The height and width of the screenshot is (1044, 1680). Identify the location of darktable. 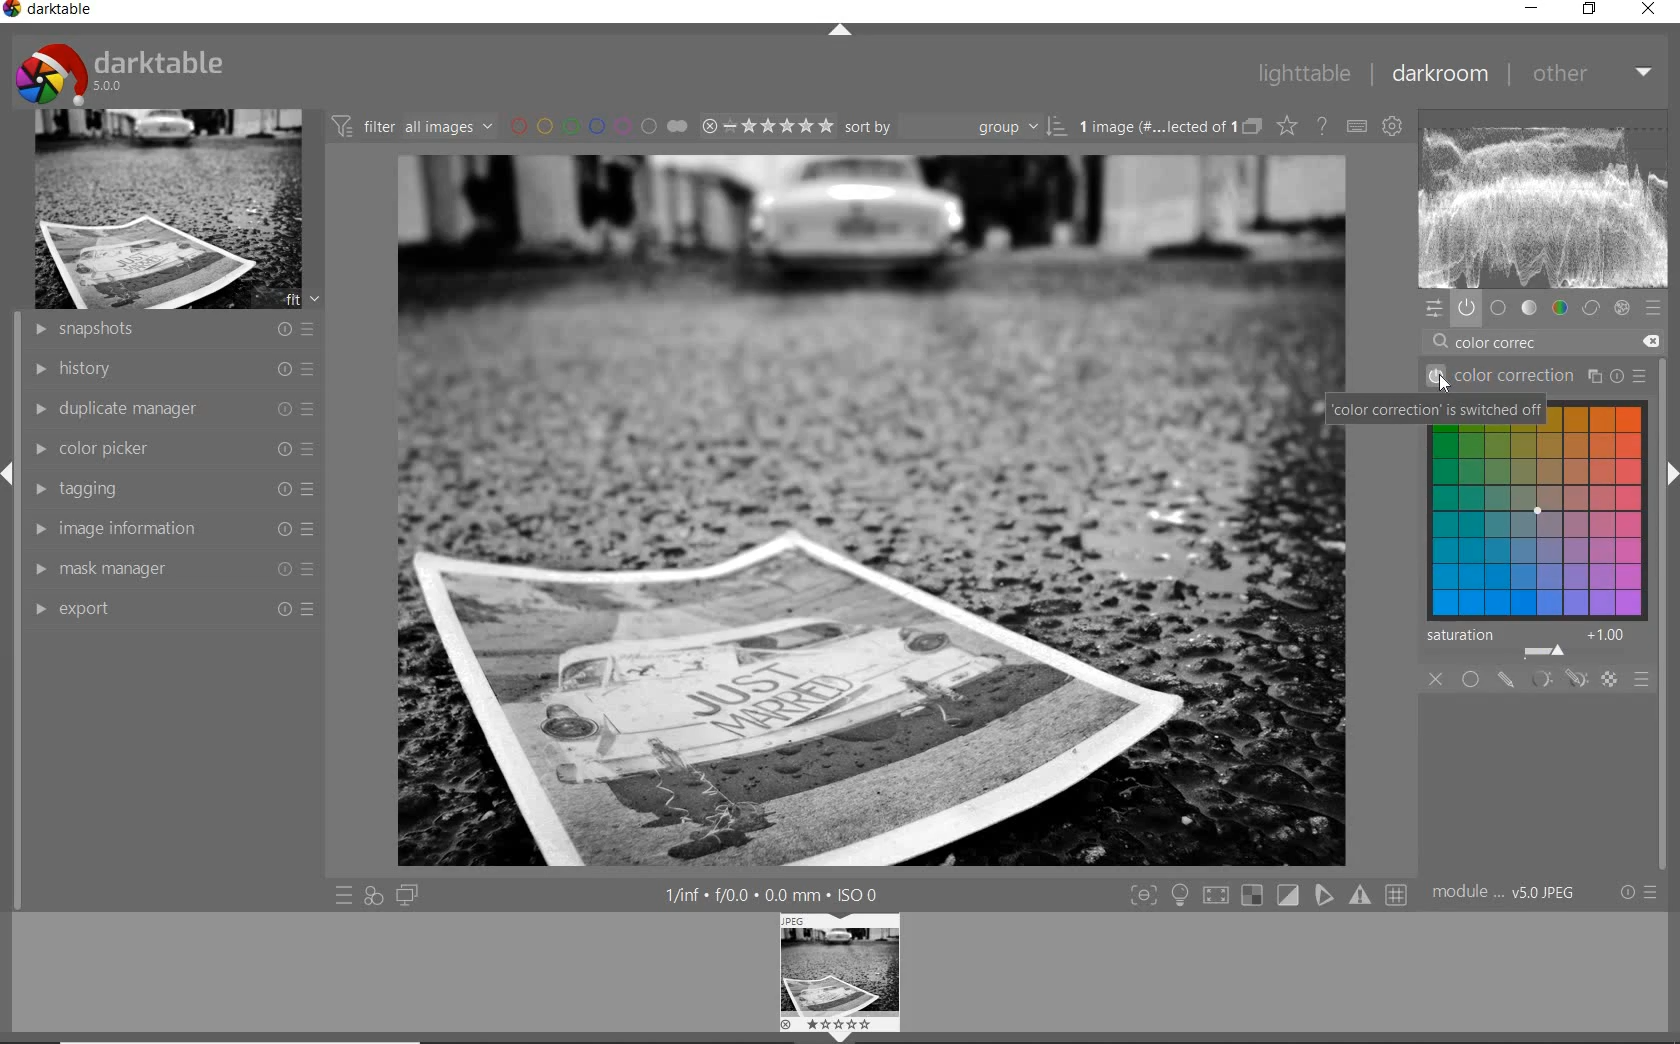
(52, 10).